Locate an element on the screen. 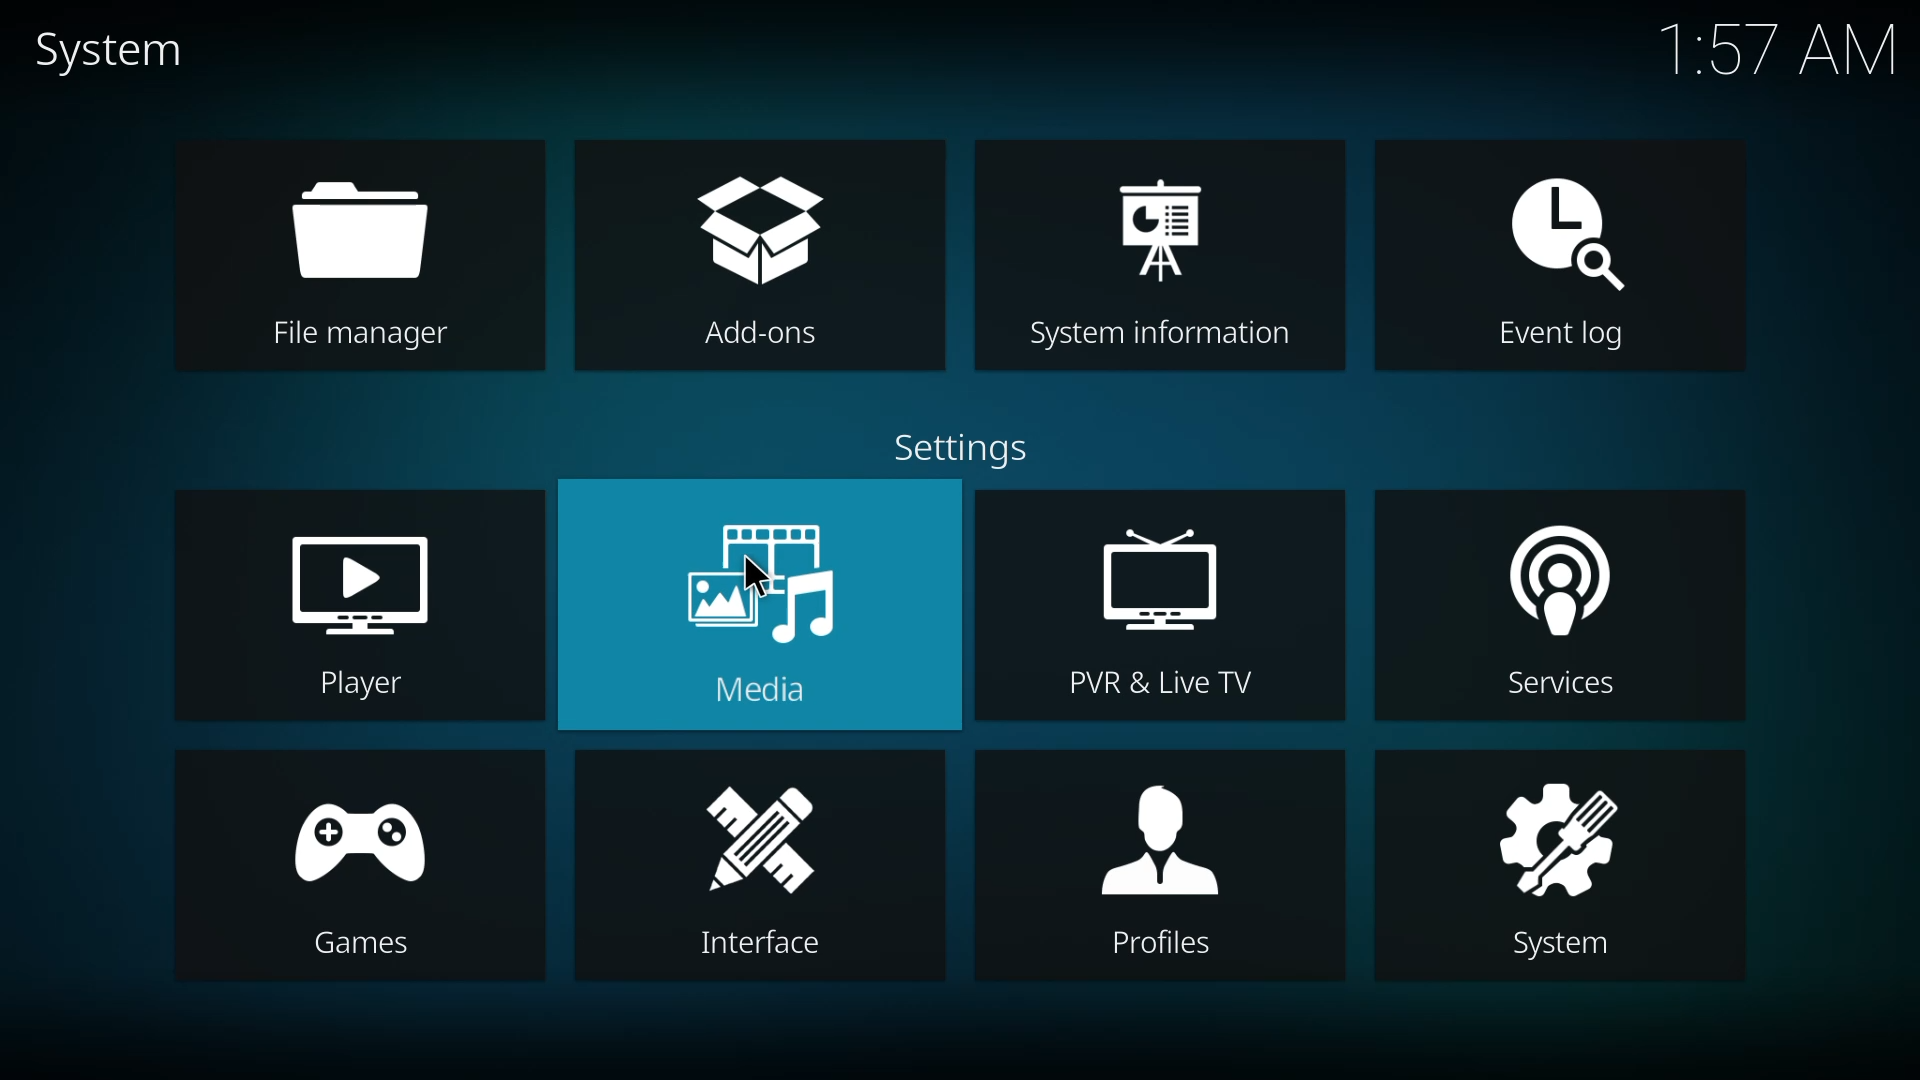 The width and height of the screenshot is (1920, 1080). time is located at coordinates (1782, 50).